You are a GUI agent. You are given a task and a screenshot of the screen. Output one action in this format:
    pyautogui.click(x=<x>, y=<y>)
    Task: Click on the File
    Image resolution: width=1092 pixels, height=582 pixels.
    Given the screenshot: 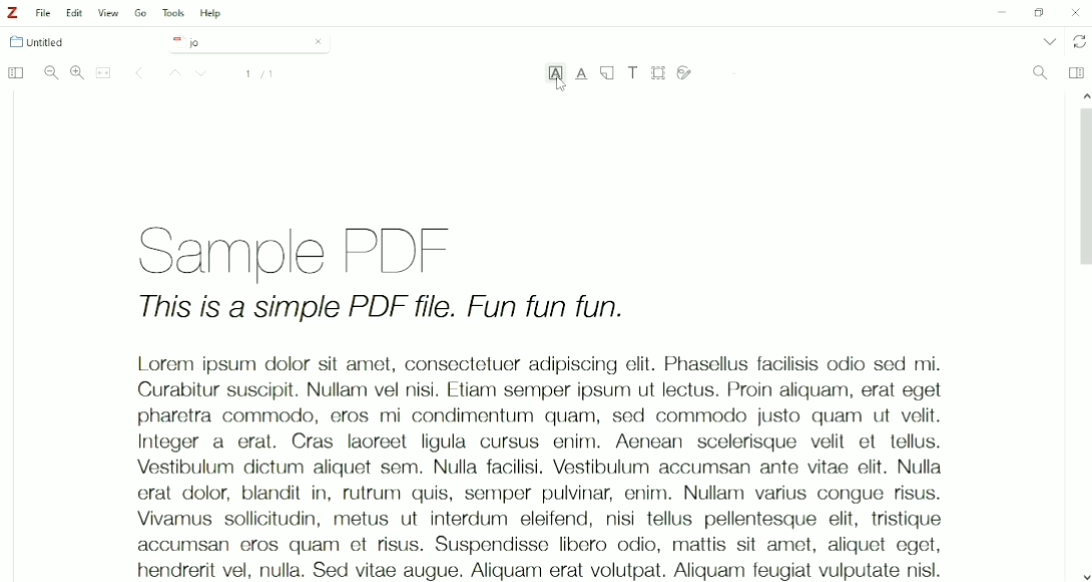 What is the action you would take?
    pyautogui.click(x=44, y=13)
    